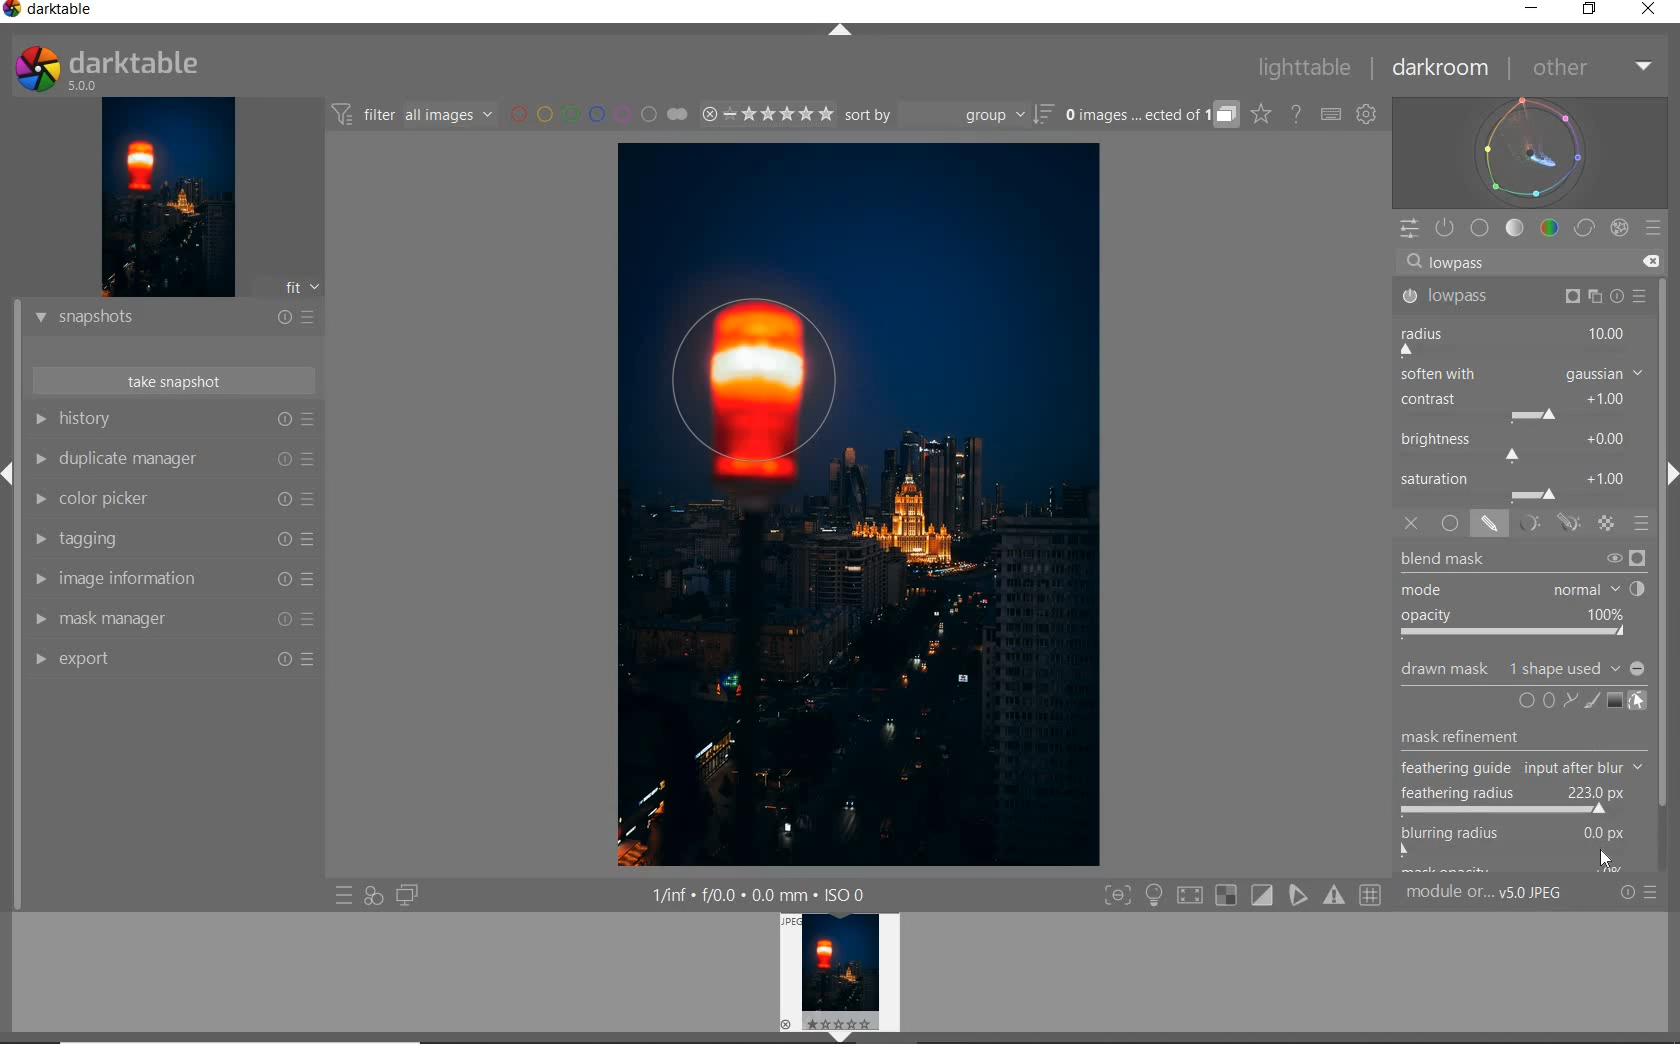 The width and height of the screenshot is (1680, 1044). Describe the element at coordinates (1368, 115) in the screenshot. I see `SHOW GLOBAL PREFERENCES` at that location.